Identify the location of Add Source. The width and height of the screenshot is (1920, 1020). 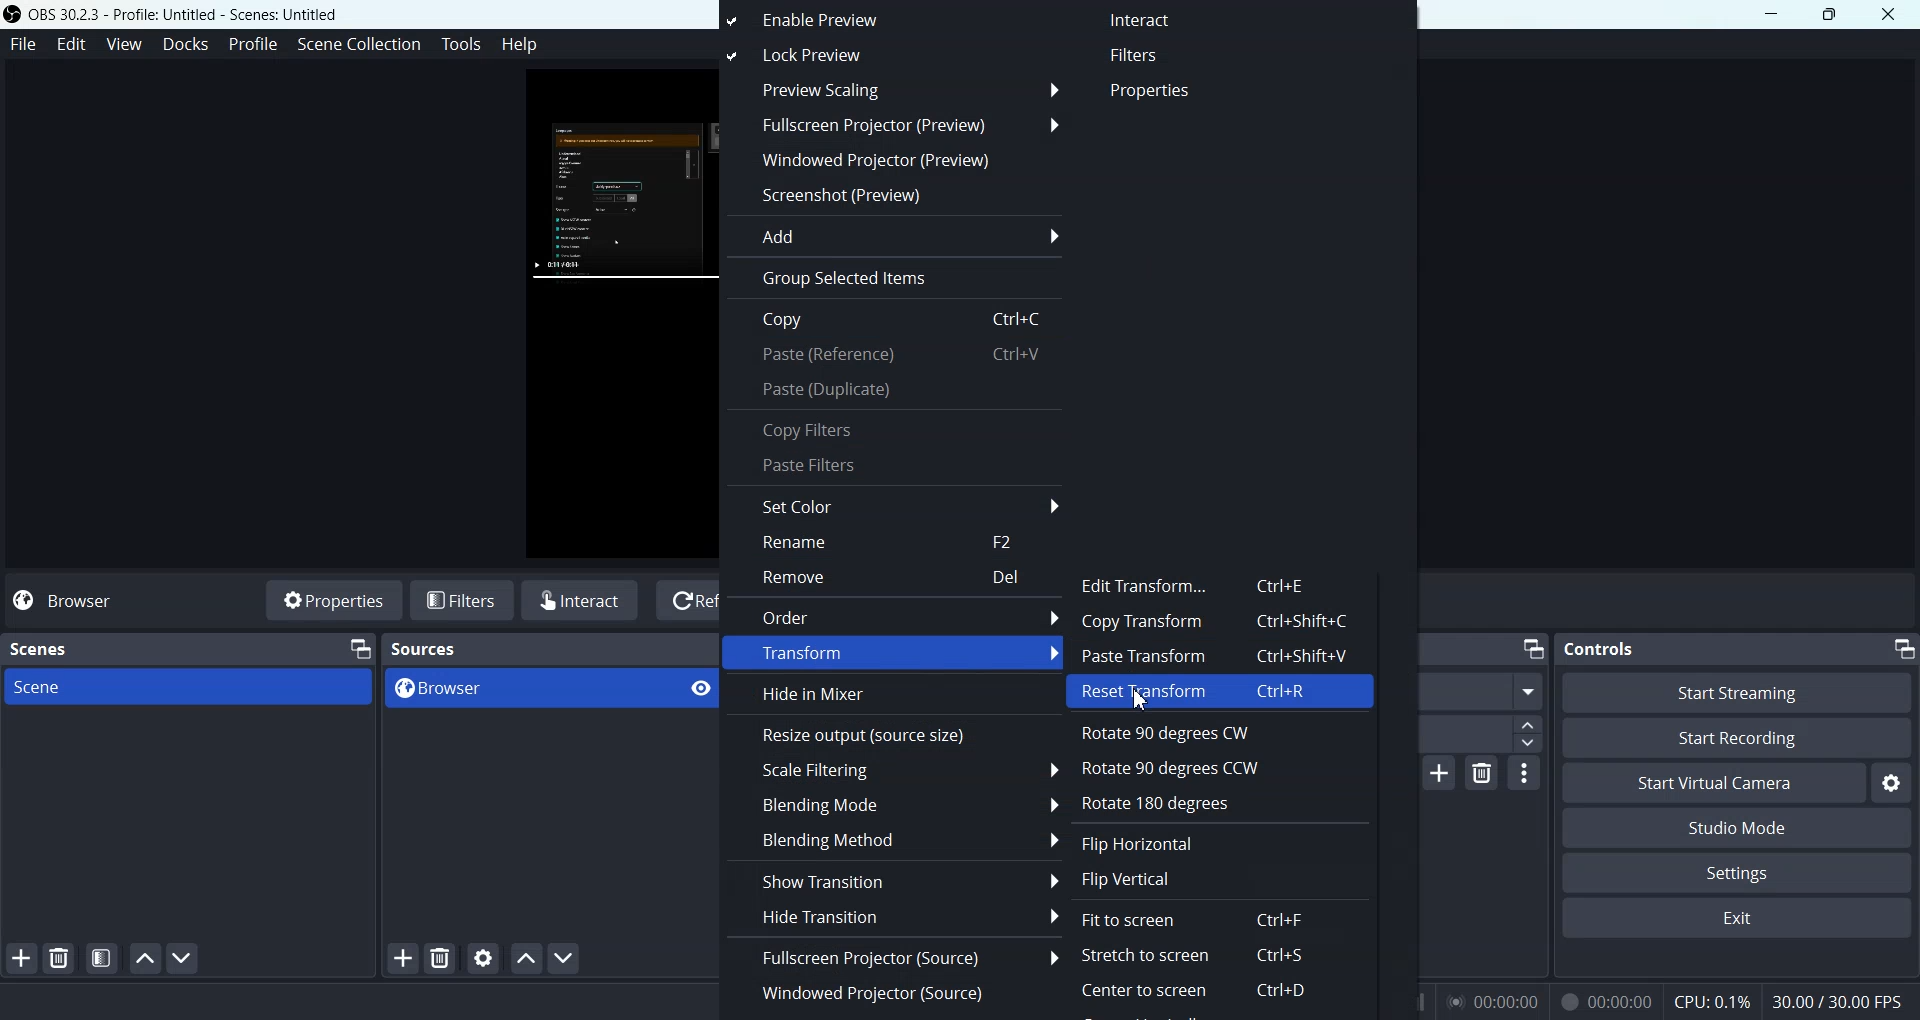
(402, 958).